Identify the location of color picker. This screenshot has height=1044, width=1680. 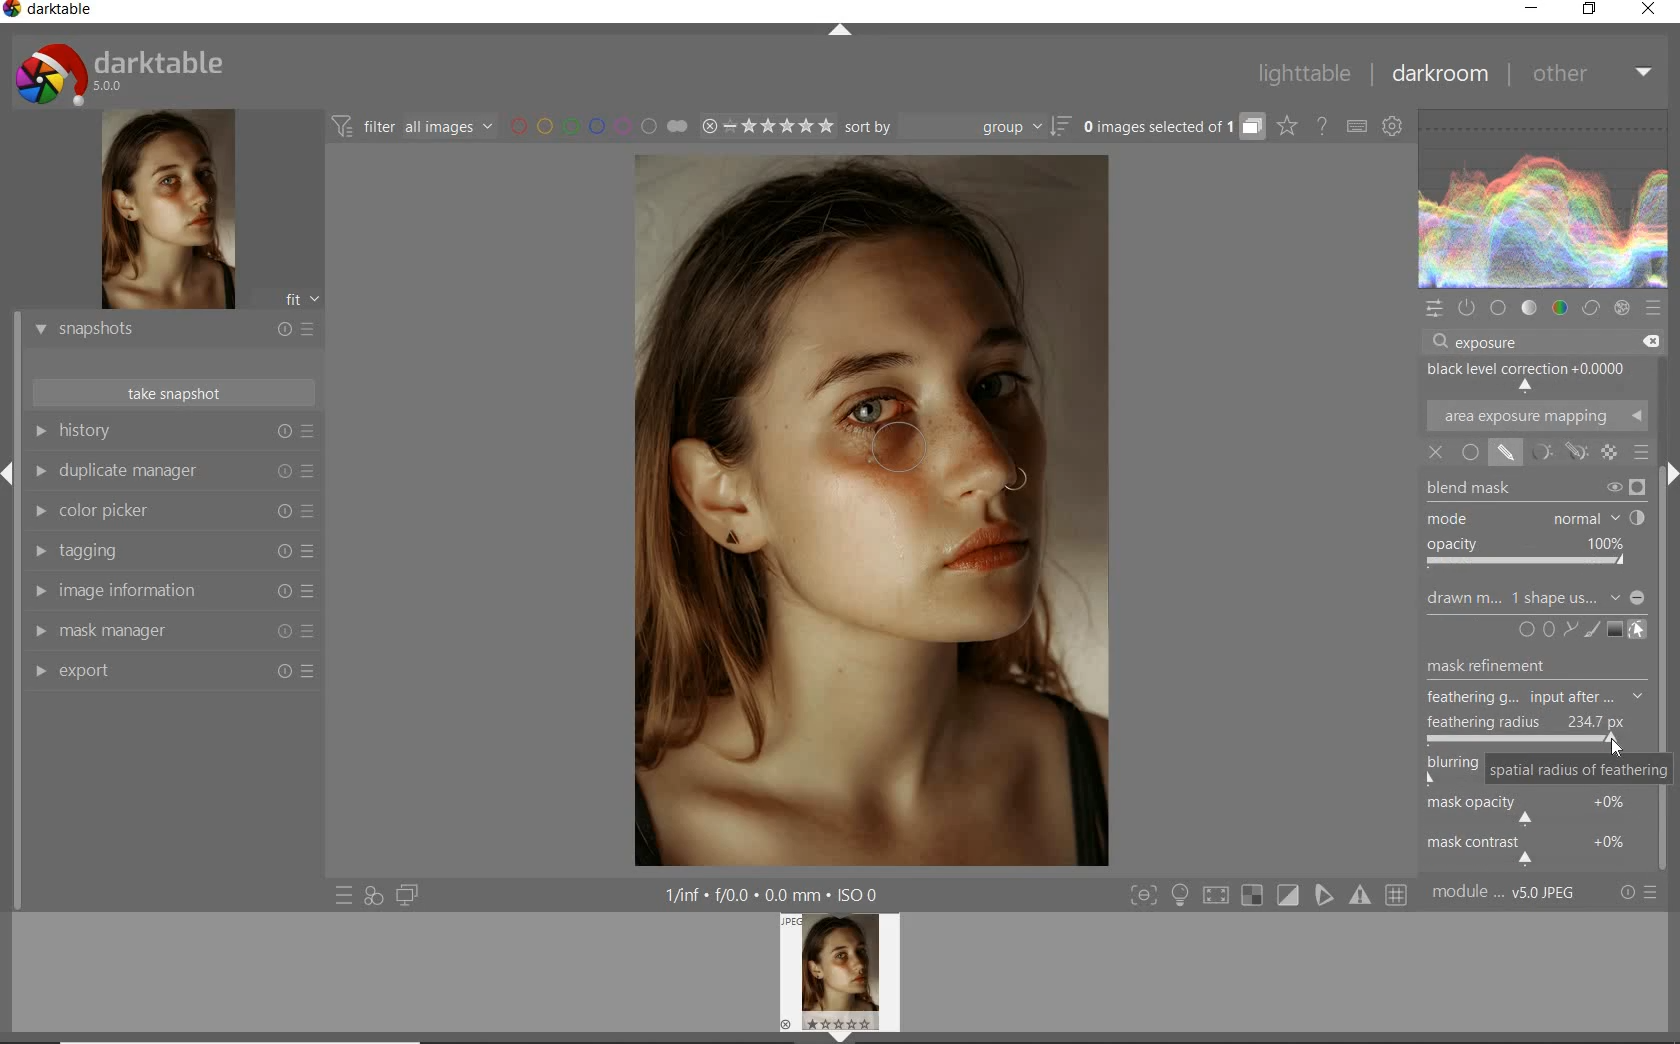
(172, 512).